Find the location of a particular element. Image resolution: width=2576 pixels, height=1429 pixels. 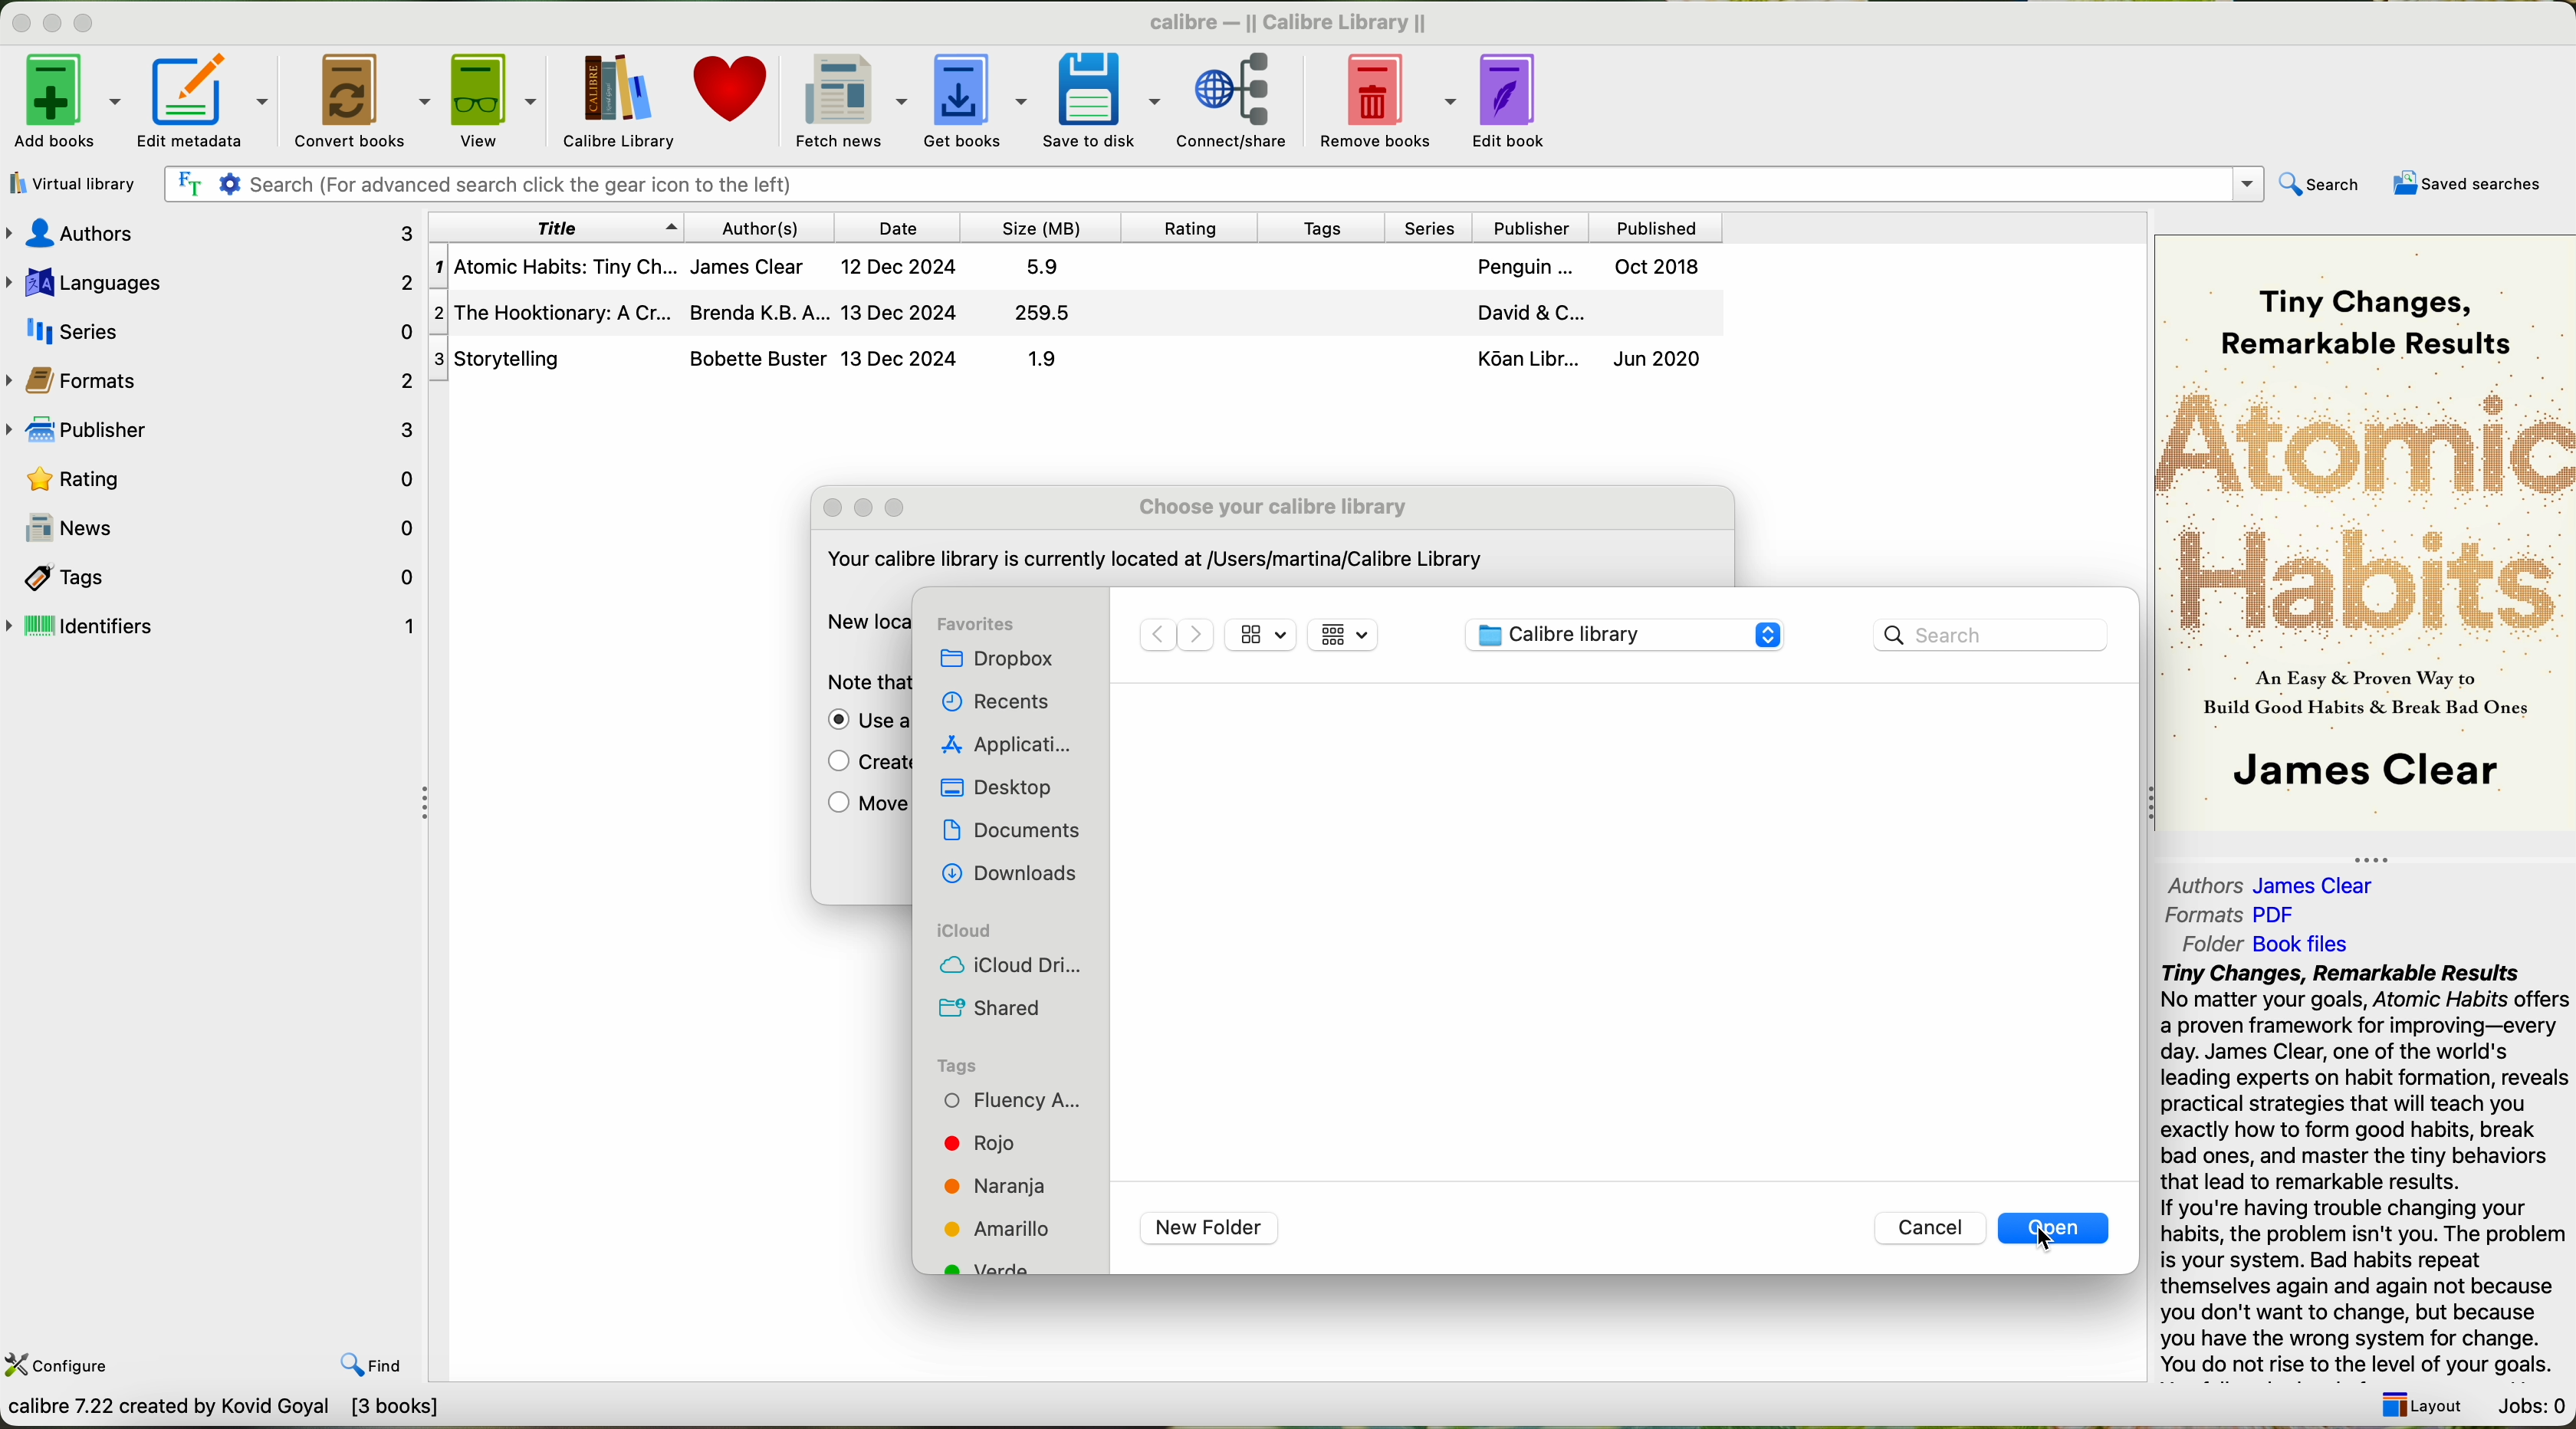

configure is located at coordinates (77, 1368).